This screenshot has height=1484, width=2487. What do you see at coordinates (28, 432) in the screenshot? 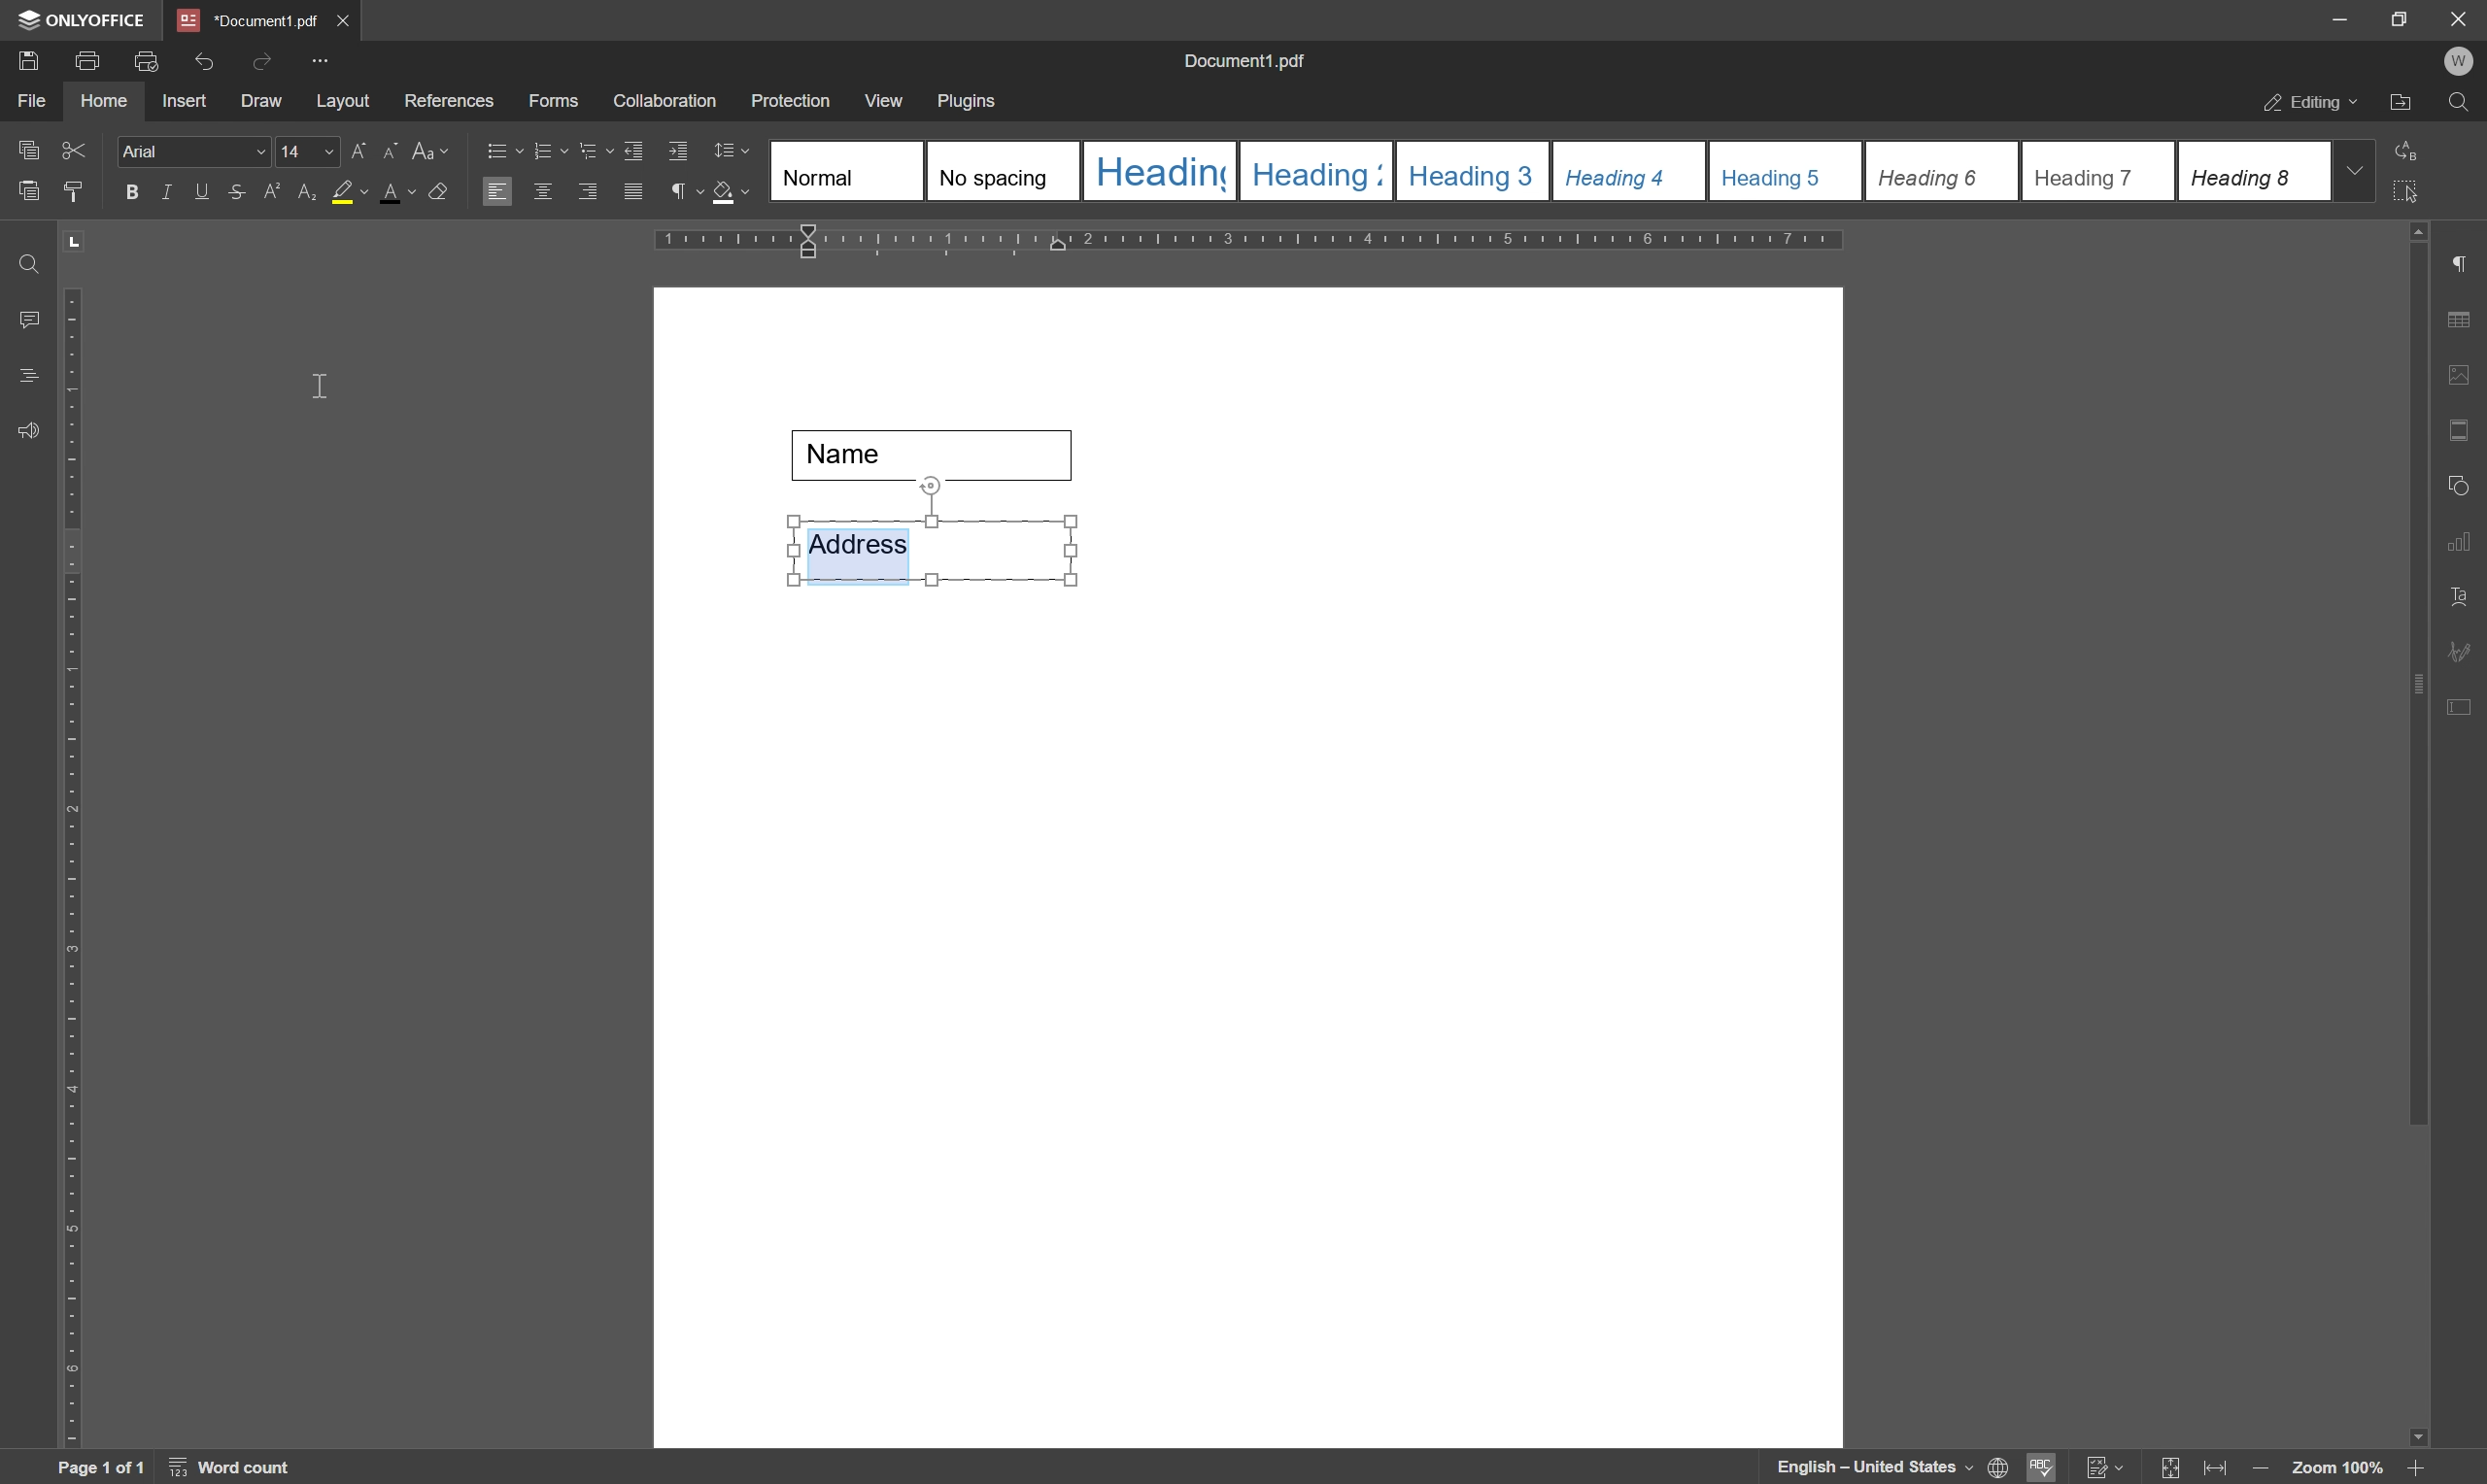
I see `feedback & support` at bounding box center [28, 432].